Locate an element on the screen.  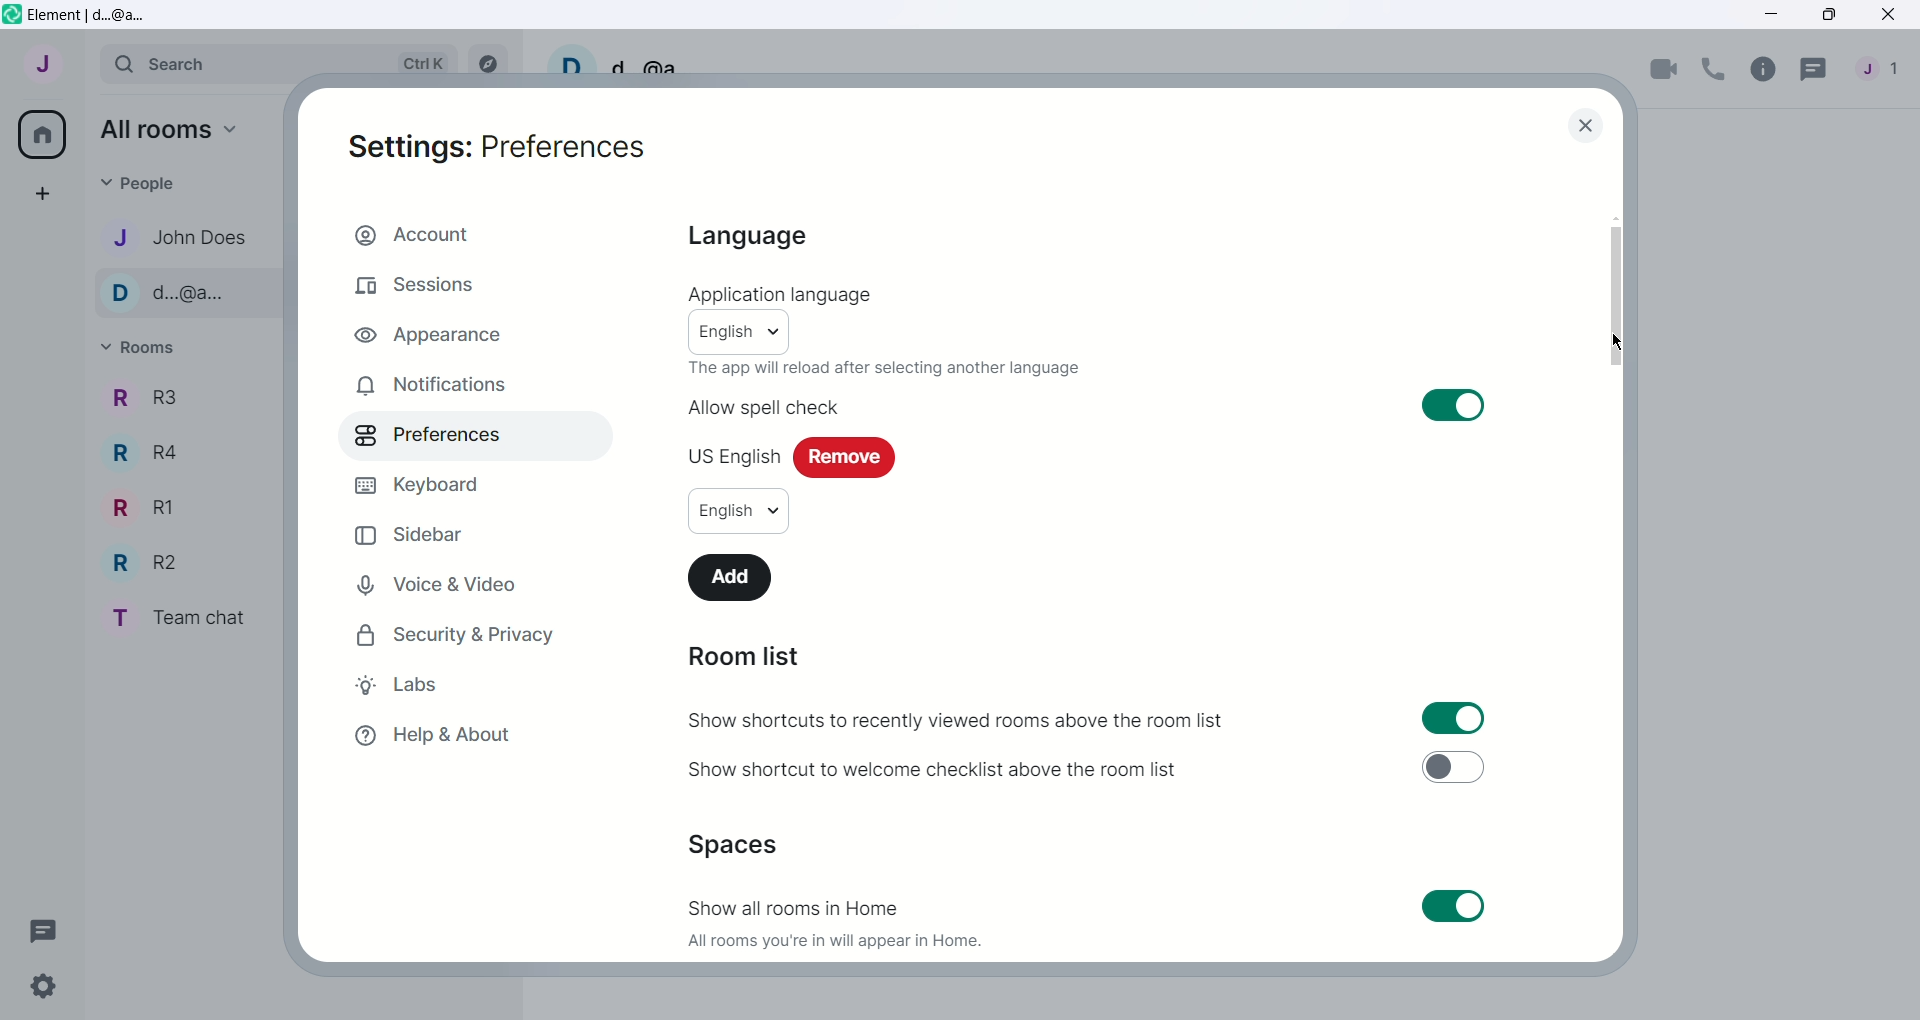
d...@a... is located at coordinates (661, 63).